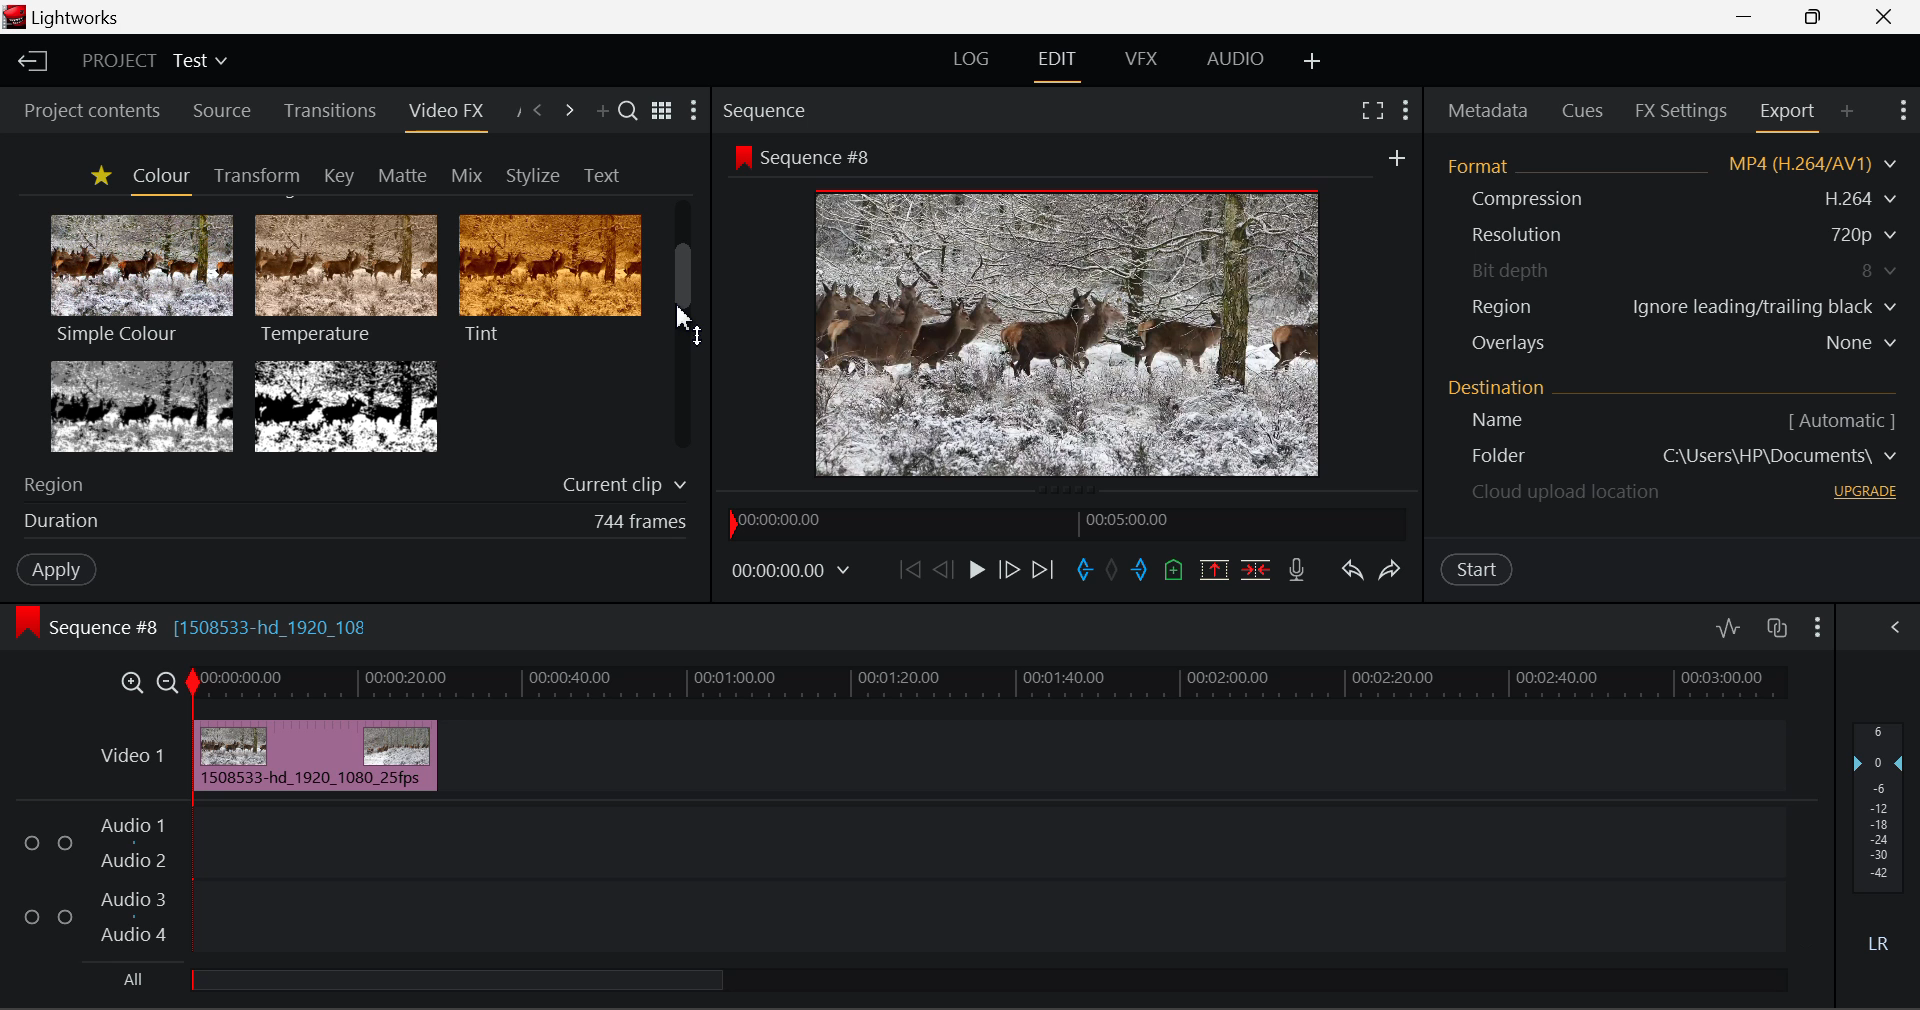 The height and width of the screenshot is (1010, 1920). I want to click on 00:05:00.00, so click(1131, 519).